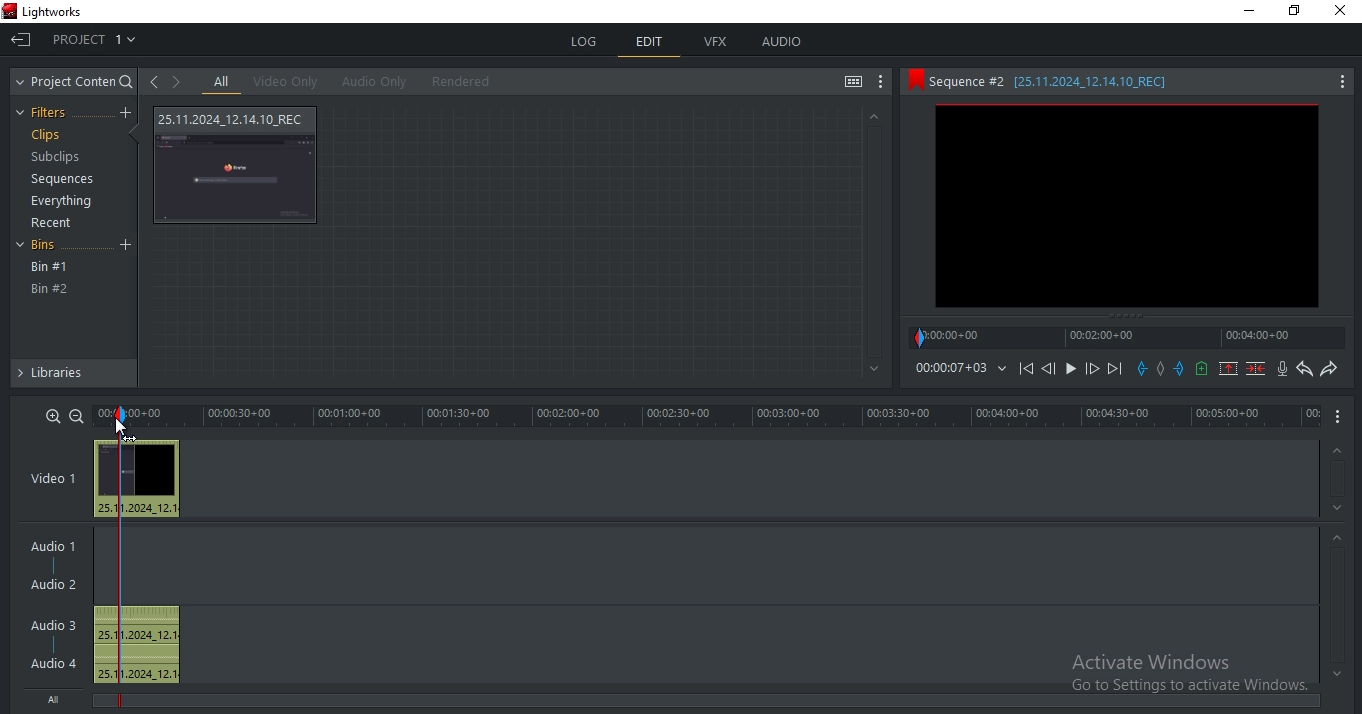 The height and width of the screenshot is (714, 1362). What do you see at coordinates (1189, 675) in the screenshot?
I see `Active Windows` at bounding box center [1189, 675].